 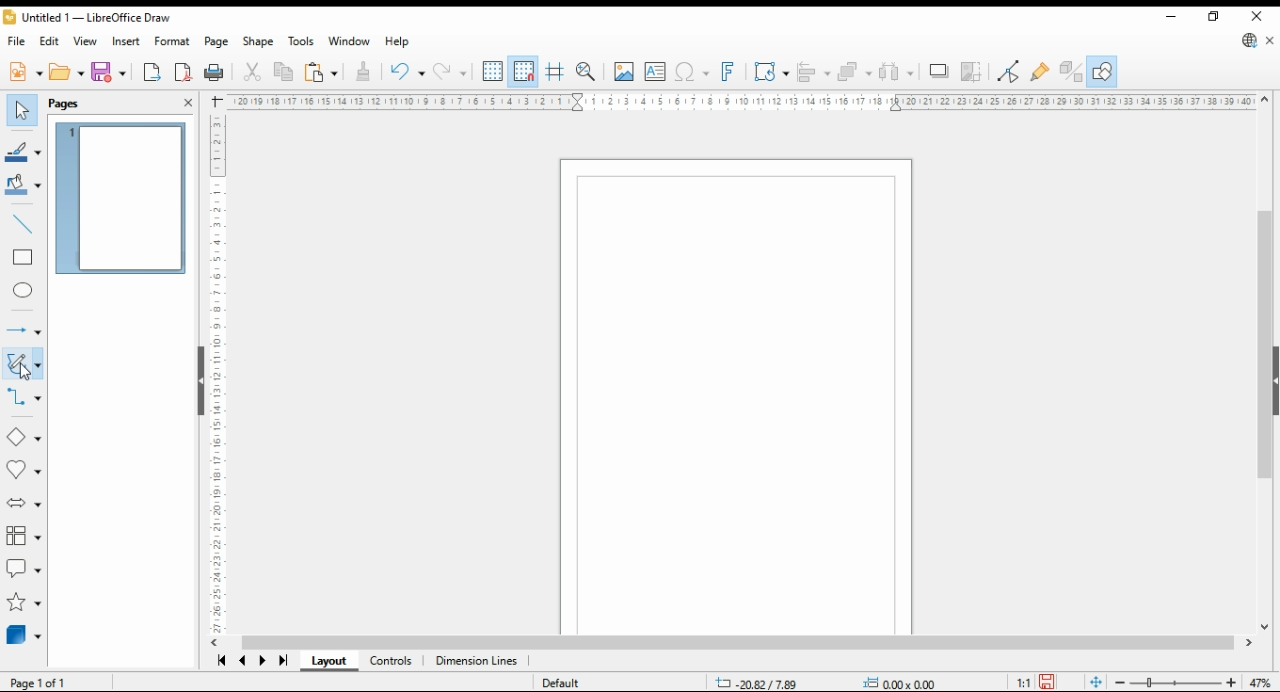 What do you see at coordinates (586, 73) in the screenshot?
I see `zoom and pan` at bounding box center [586, 73].